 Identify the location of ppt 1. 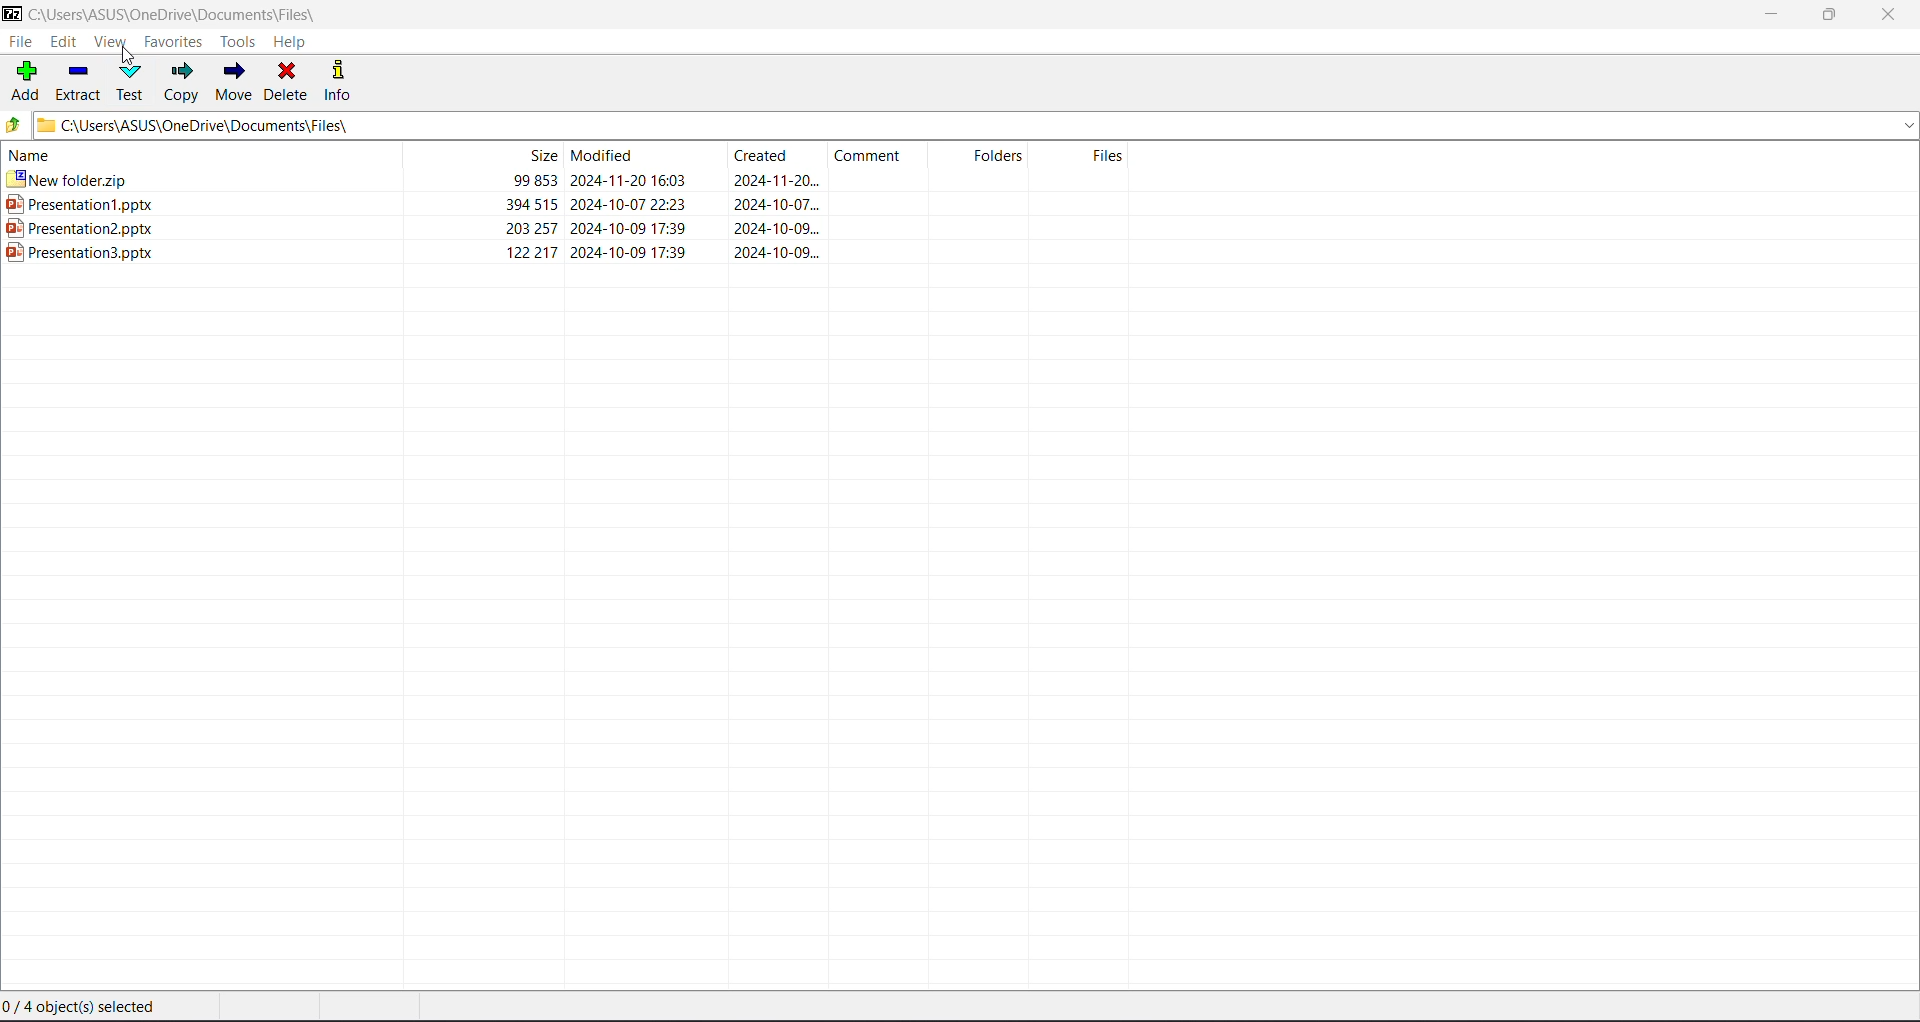
(568, 202).